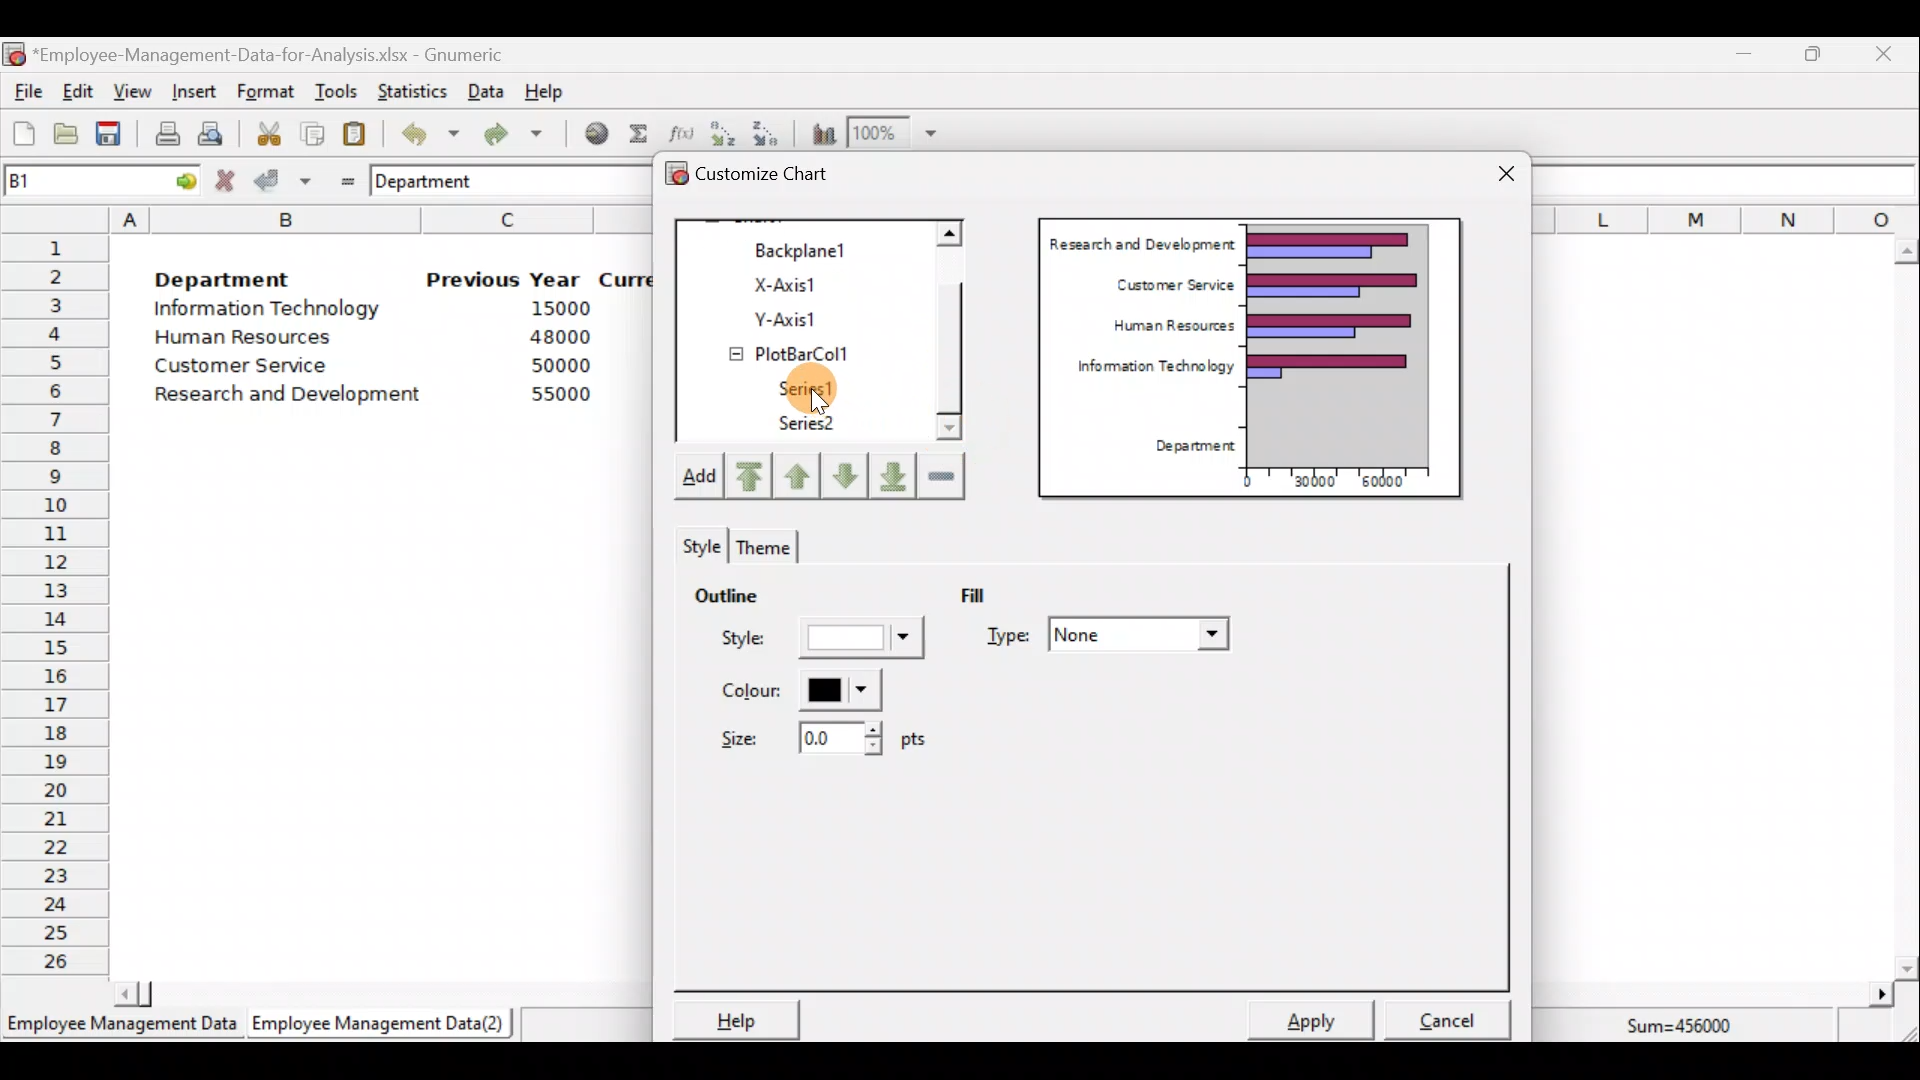 The image size is (1920, 1080). Describe the element at coordinates (562, 394) in the screenshot. I see `55000` at that location.